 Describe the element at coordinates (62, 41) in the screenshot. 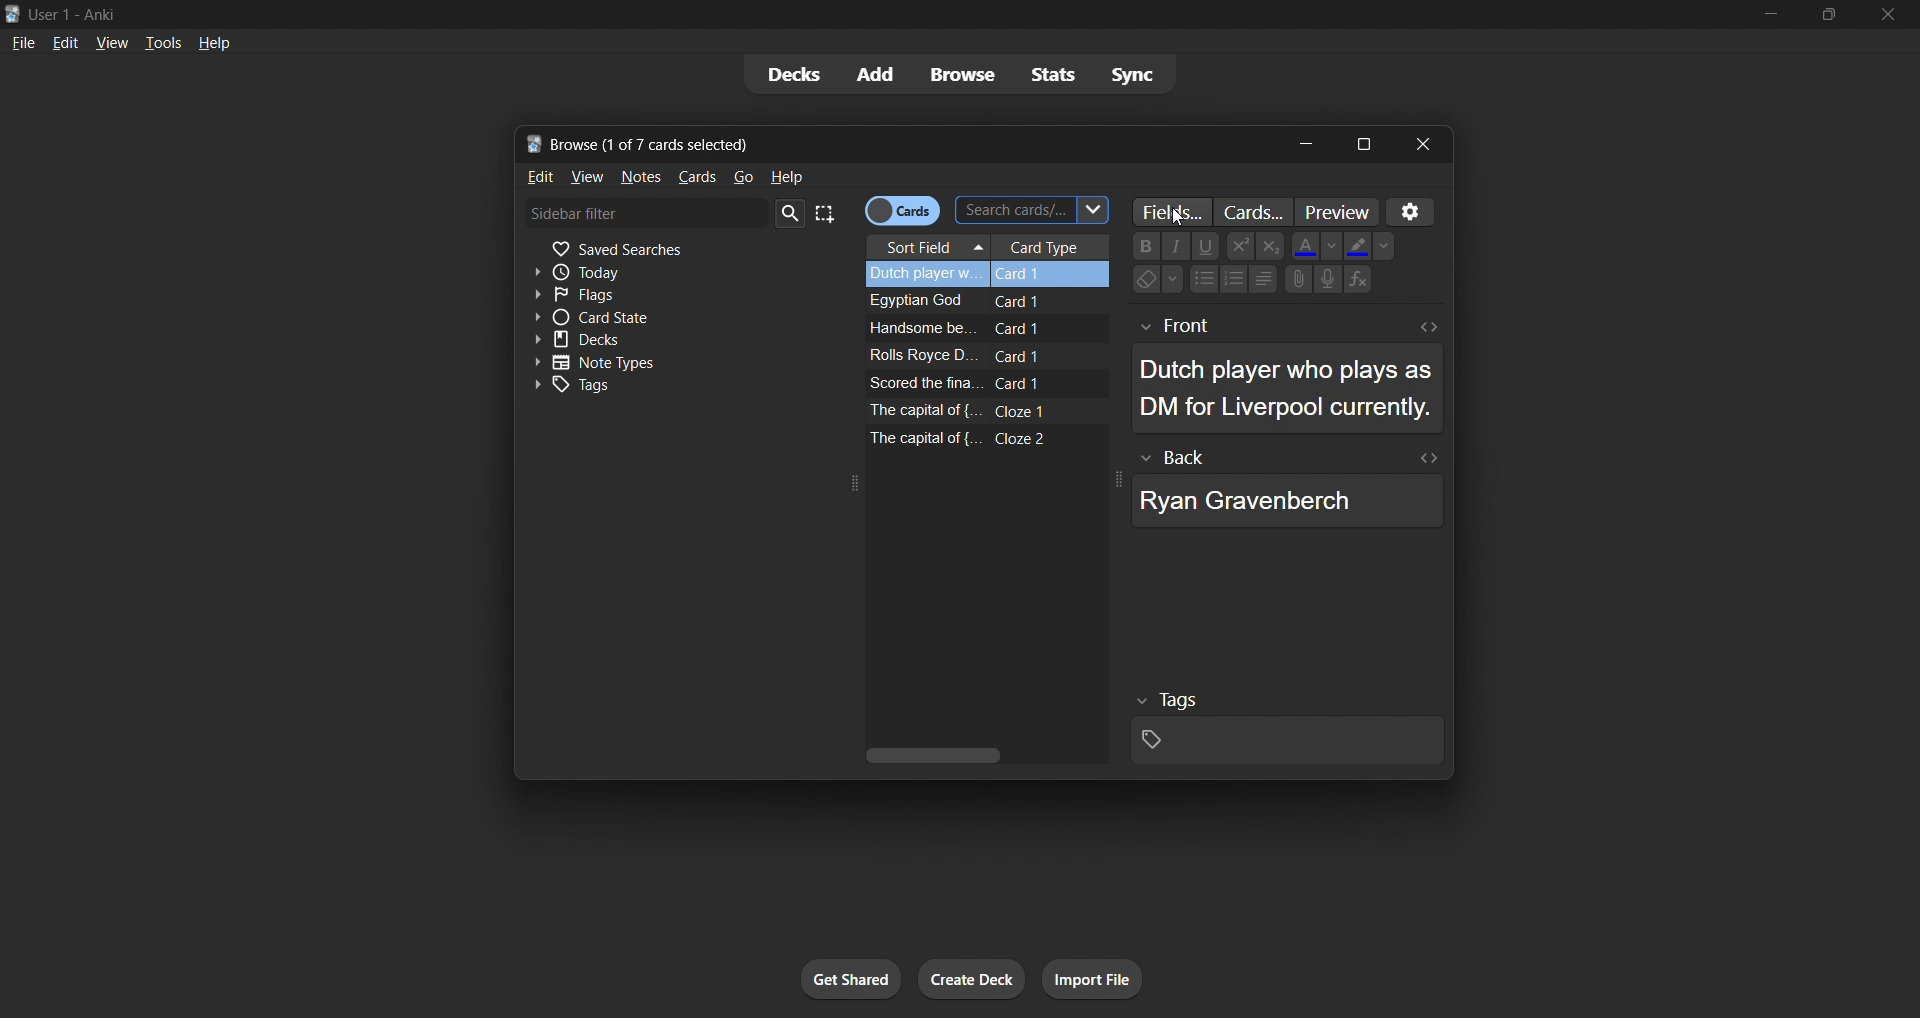

I see `edit` at that location.